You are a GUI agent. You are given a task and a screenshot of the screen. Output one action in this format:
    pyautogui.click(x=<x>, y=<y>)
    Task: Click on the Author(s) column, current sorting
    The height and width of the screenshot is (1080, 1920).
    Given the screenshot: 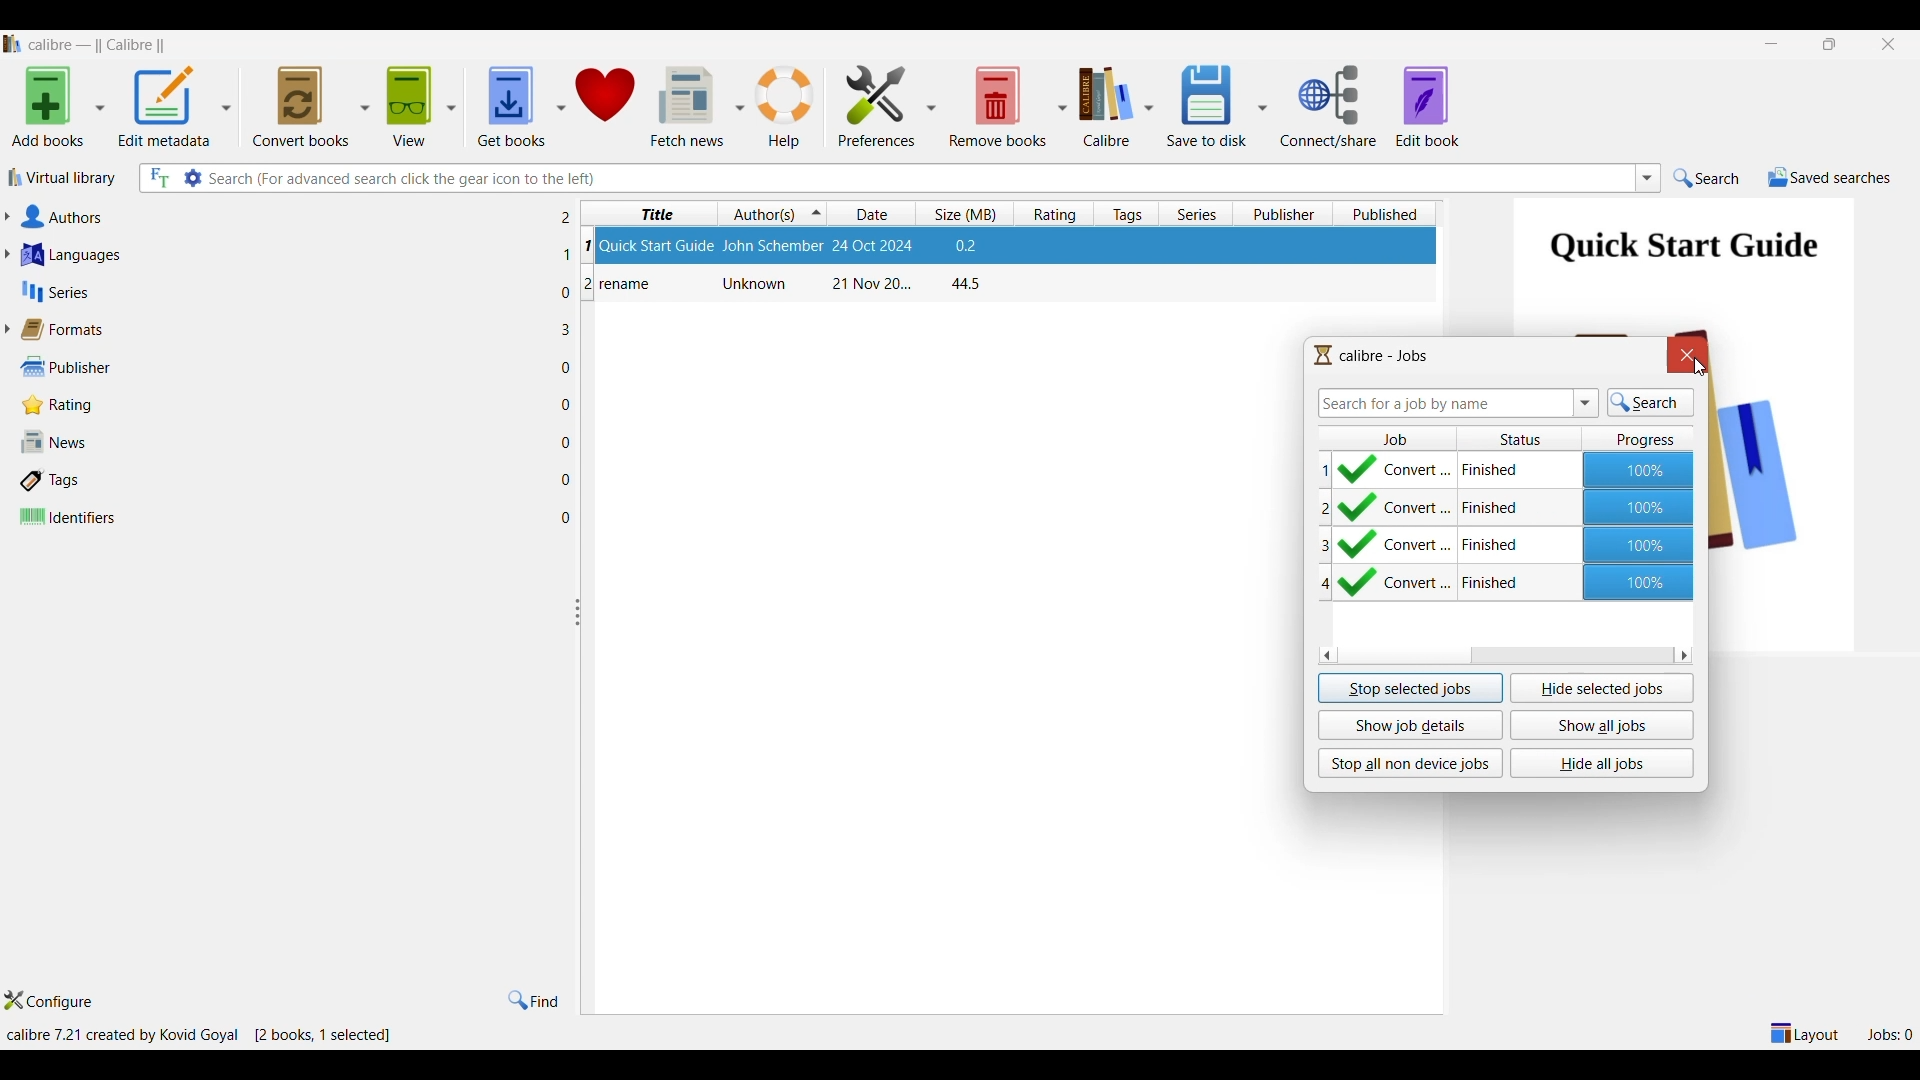 What is the action you would take?
    pyautogui.click(x=772, y=214)
    